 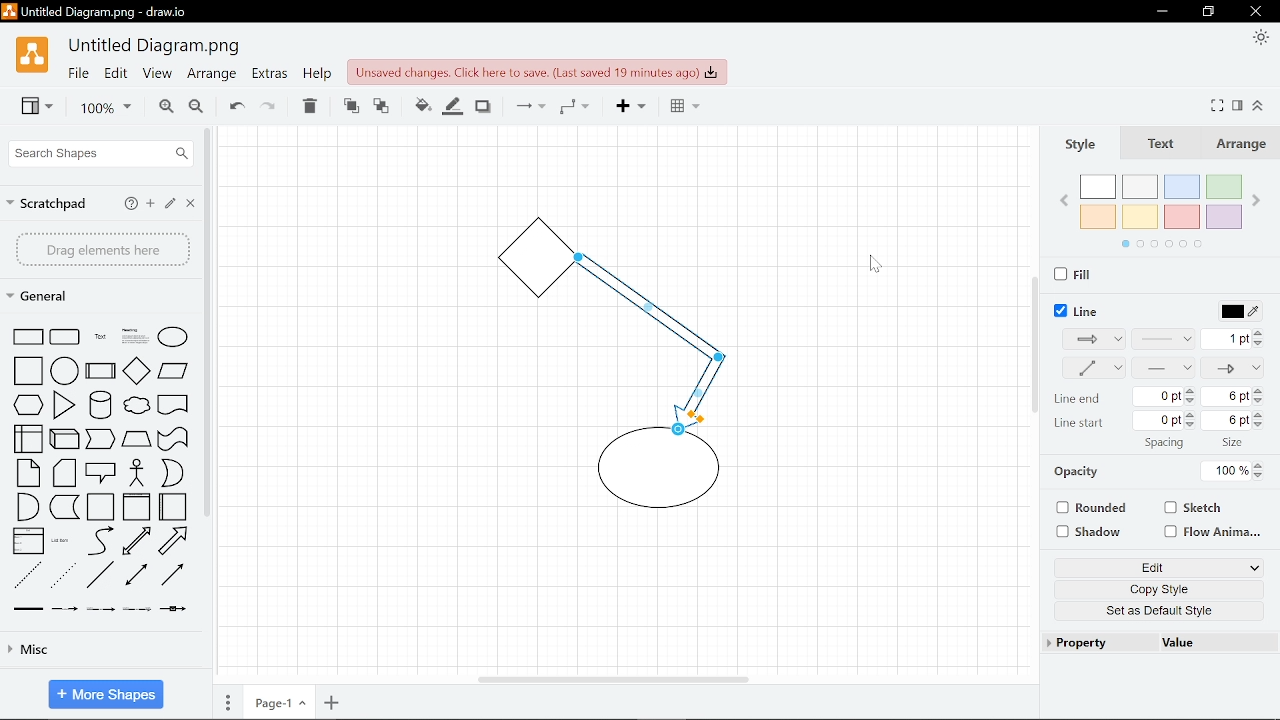 I want to click on shape, so click(x=140, y=577).